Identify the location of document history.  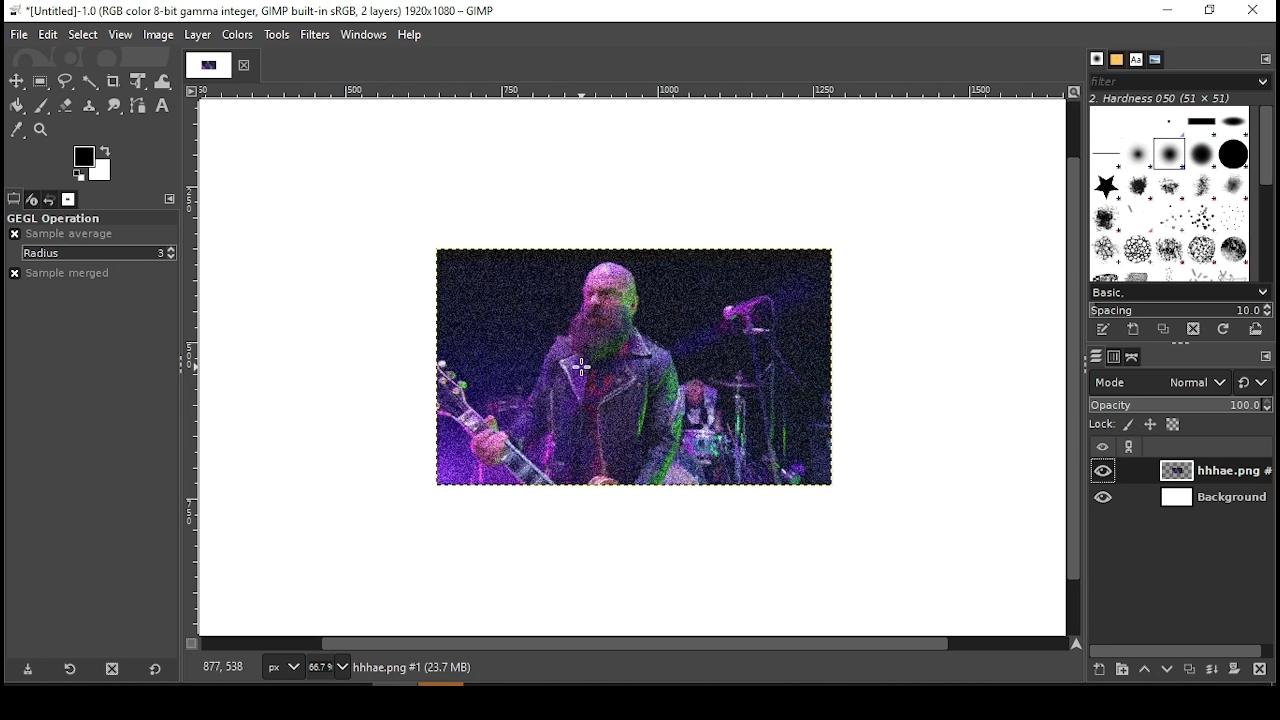
(1152, 60).